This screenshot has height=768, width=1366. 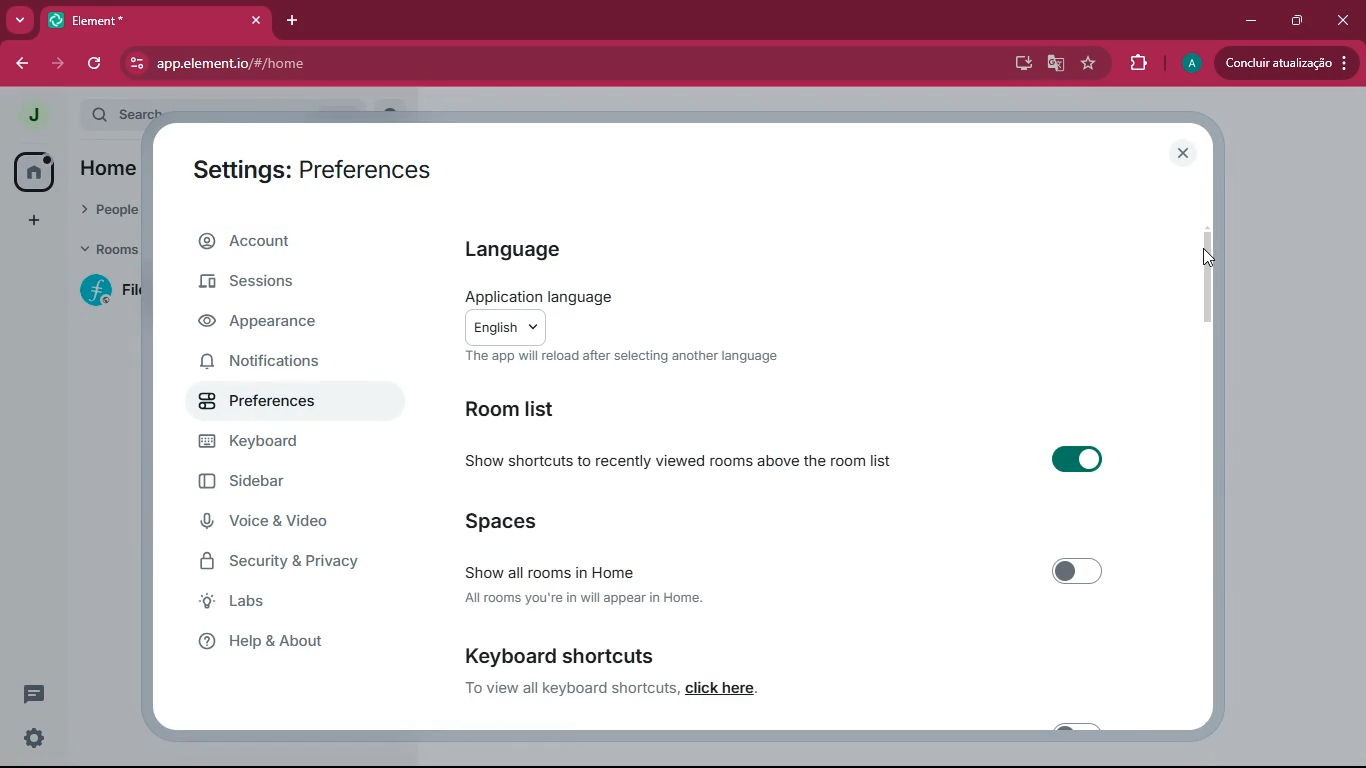 What do you see at coordinates (324, 63) in the screenshot?
I see `app.element.io/#/home` at bounding box center [324, 63].